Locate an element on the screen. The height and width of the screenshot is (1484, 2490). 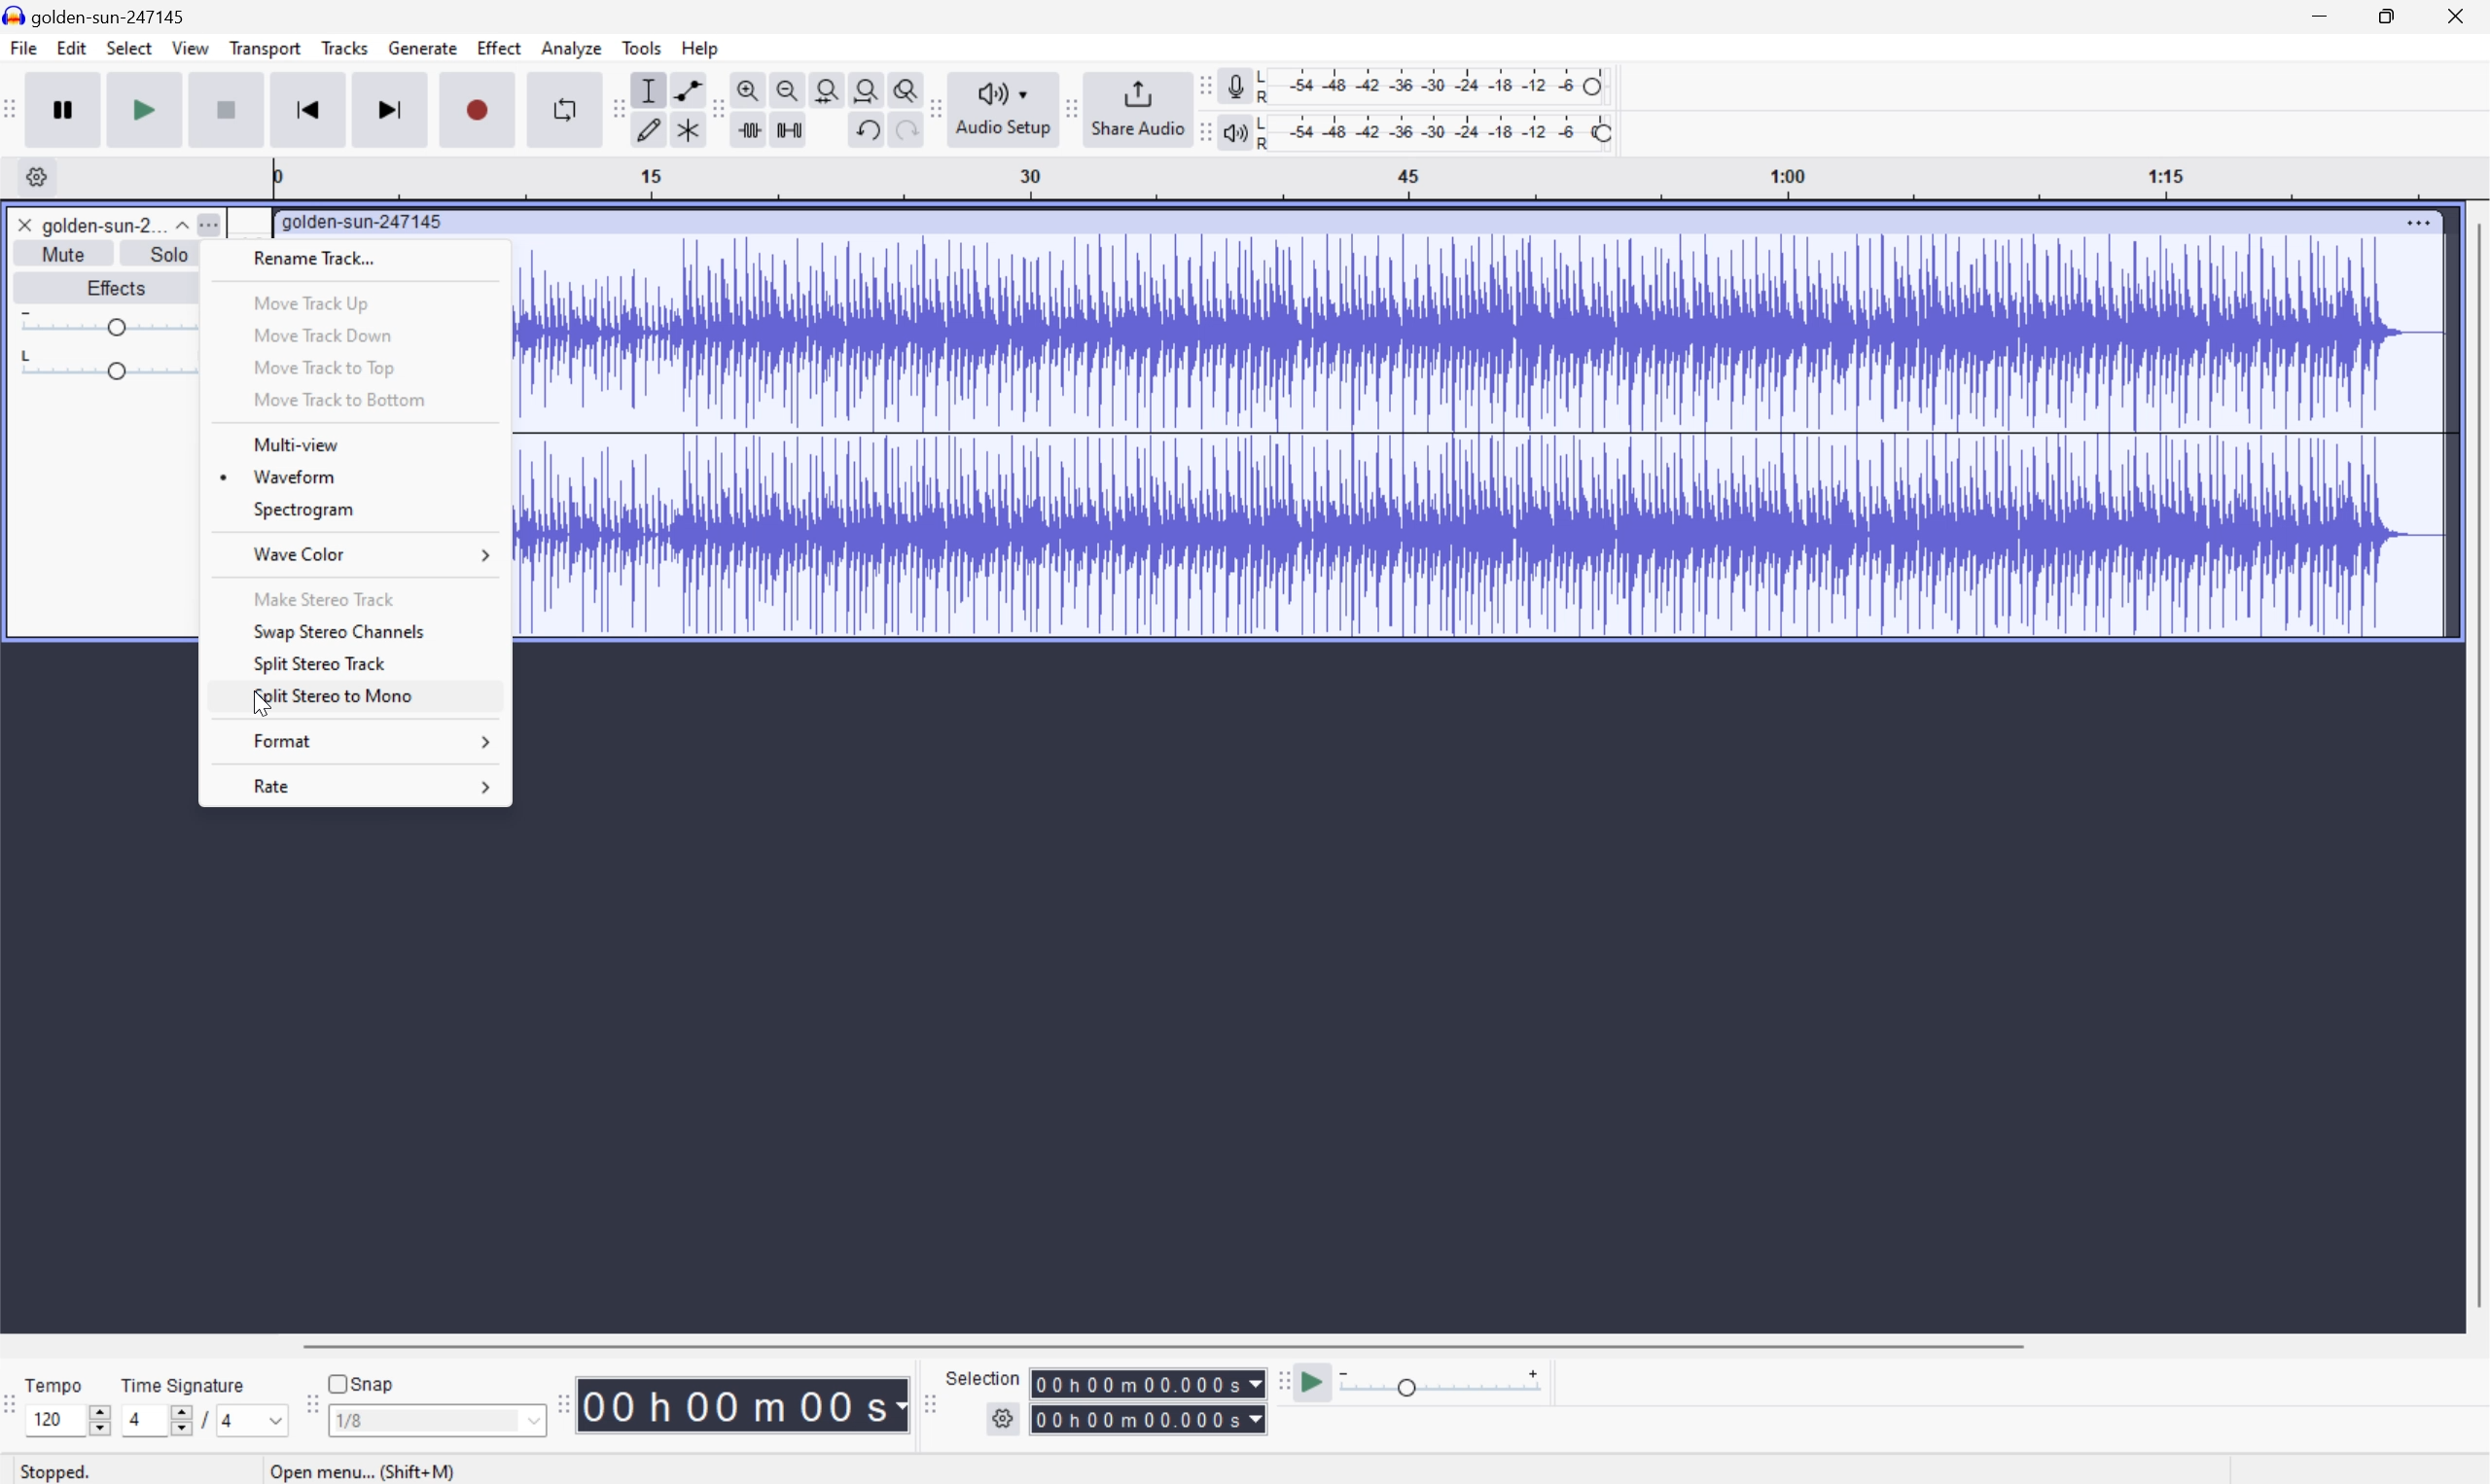
Fit selection to width is located at coordinates (823, 87).